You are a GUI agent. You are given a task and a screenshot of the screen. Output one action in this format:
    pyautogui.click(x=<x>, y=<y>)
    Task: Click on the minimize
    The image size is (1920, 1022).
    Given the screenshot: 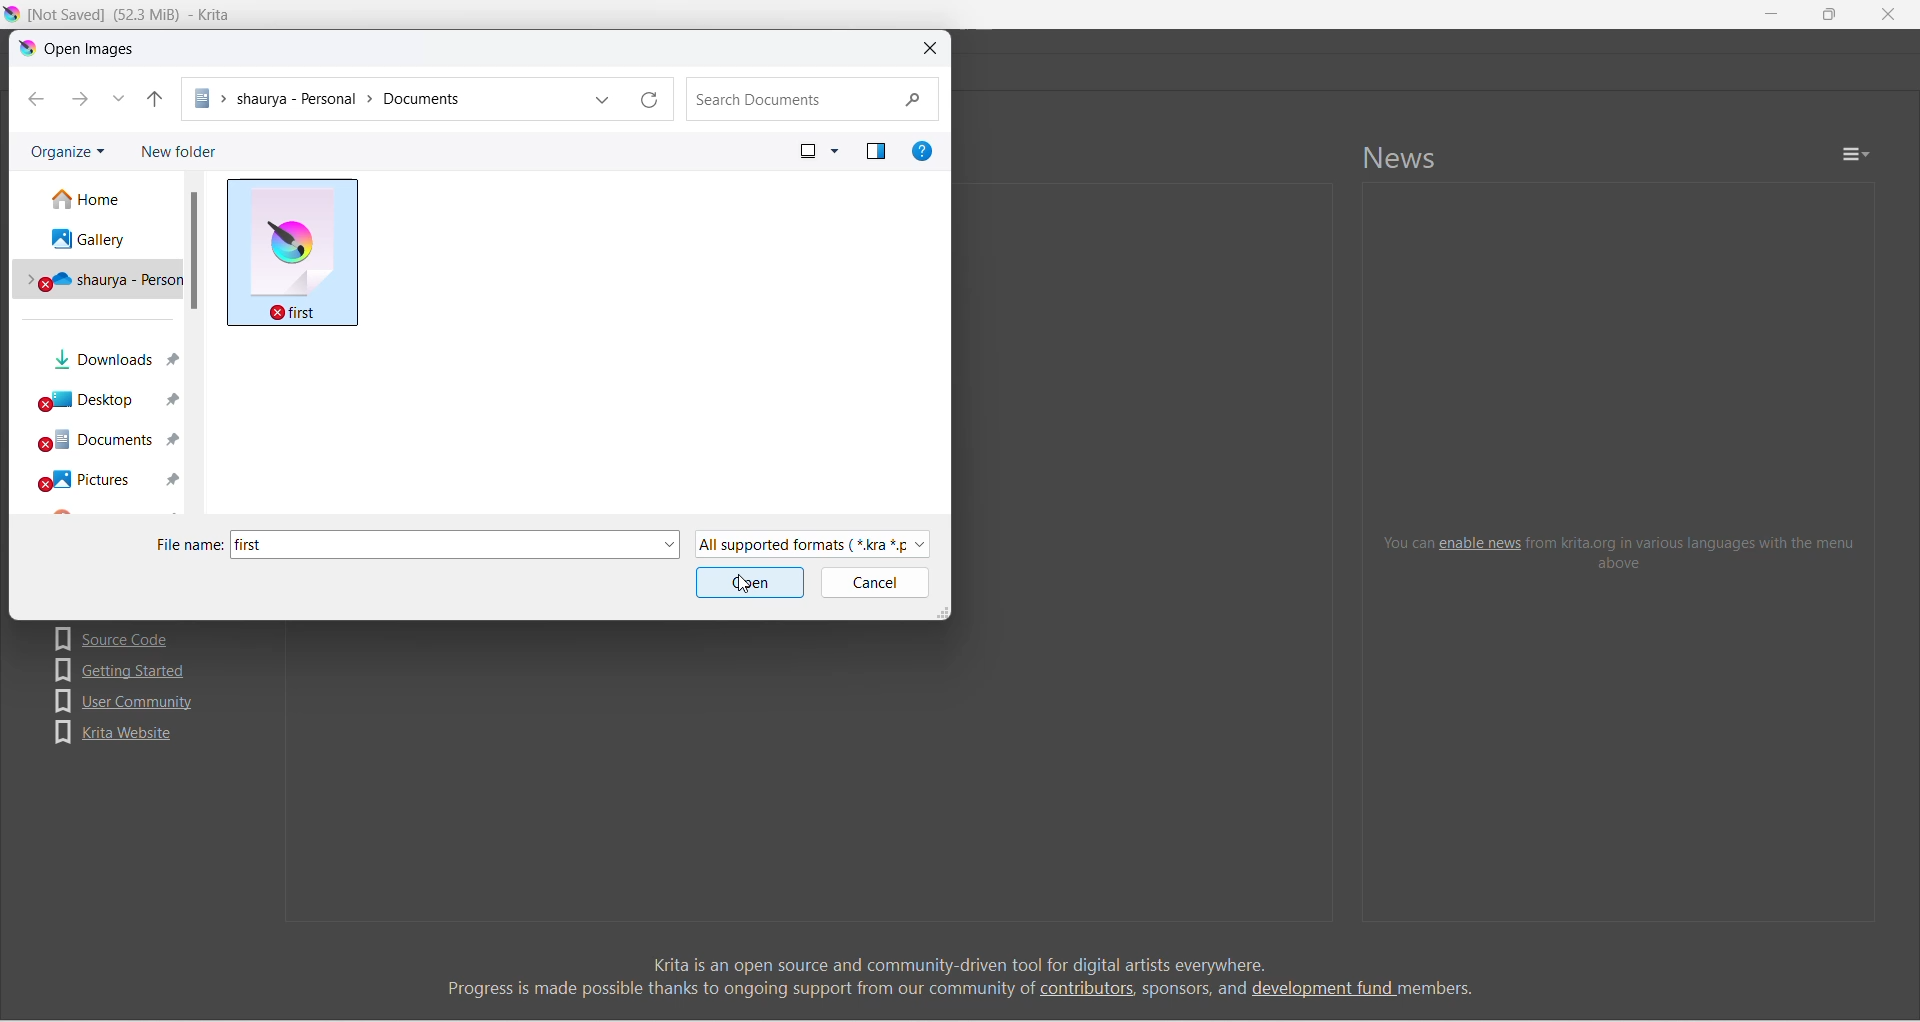 What is the action you would take?
    pyautogui.click(x=1772, y=14)
    